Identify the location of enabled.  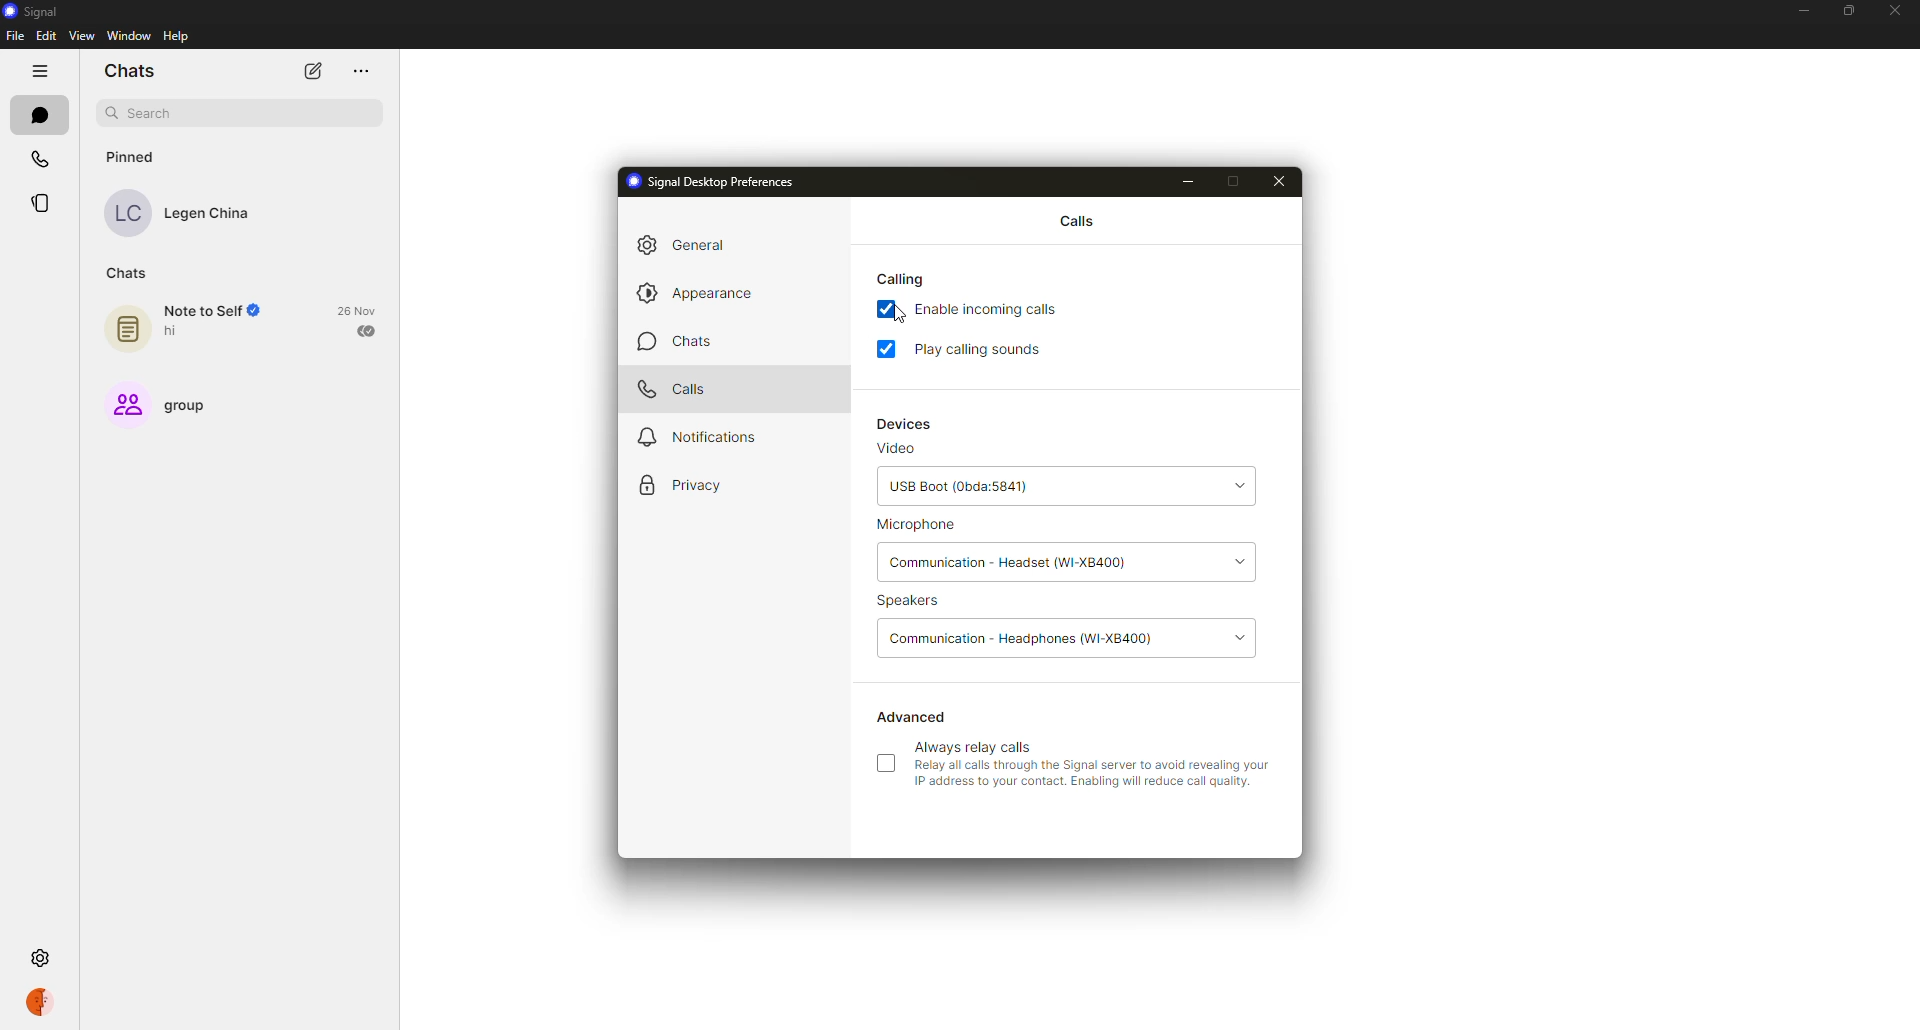
(888, 347).